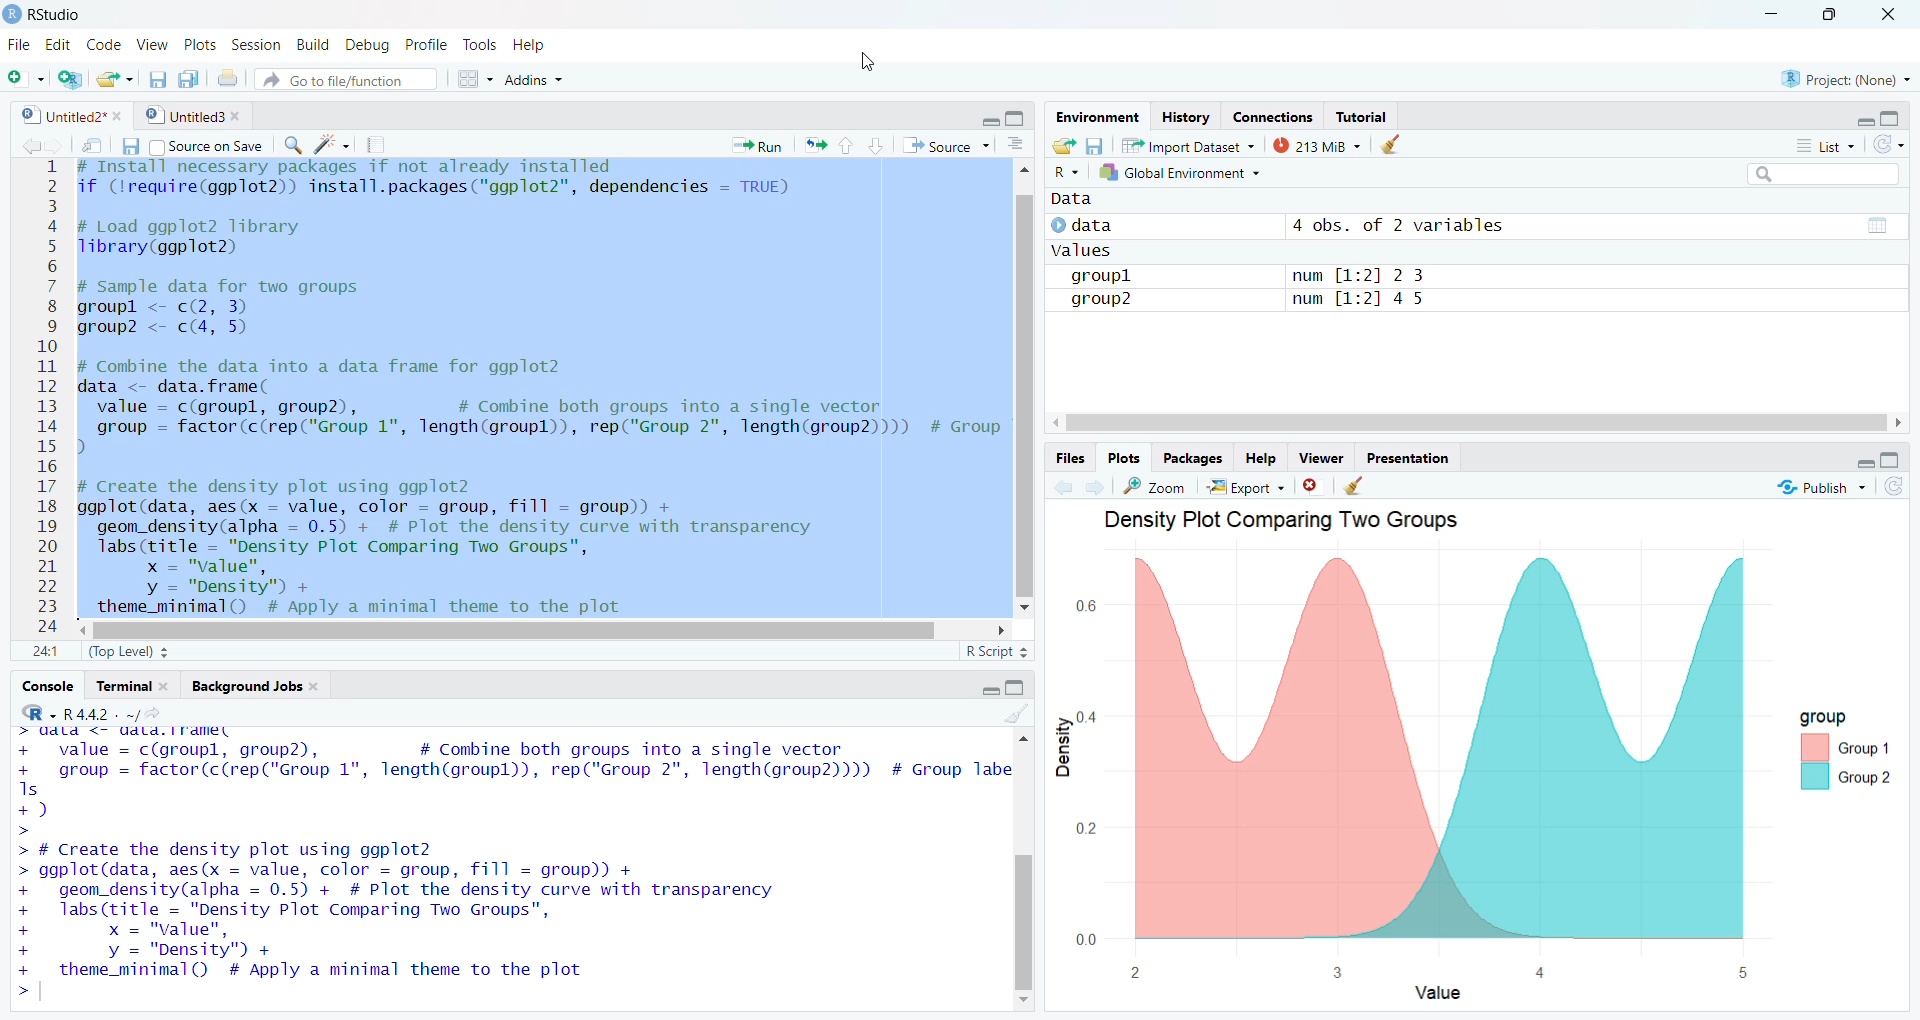  What do you see at coordinates (976, 690) in the screenshot?
I see `minimize` at bounding box center [976, 690].